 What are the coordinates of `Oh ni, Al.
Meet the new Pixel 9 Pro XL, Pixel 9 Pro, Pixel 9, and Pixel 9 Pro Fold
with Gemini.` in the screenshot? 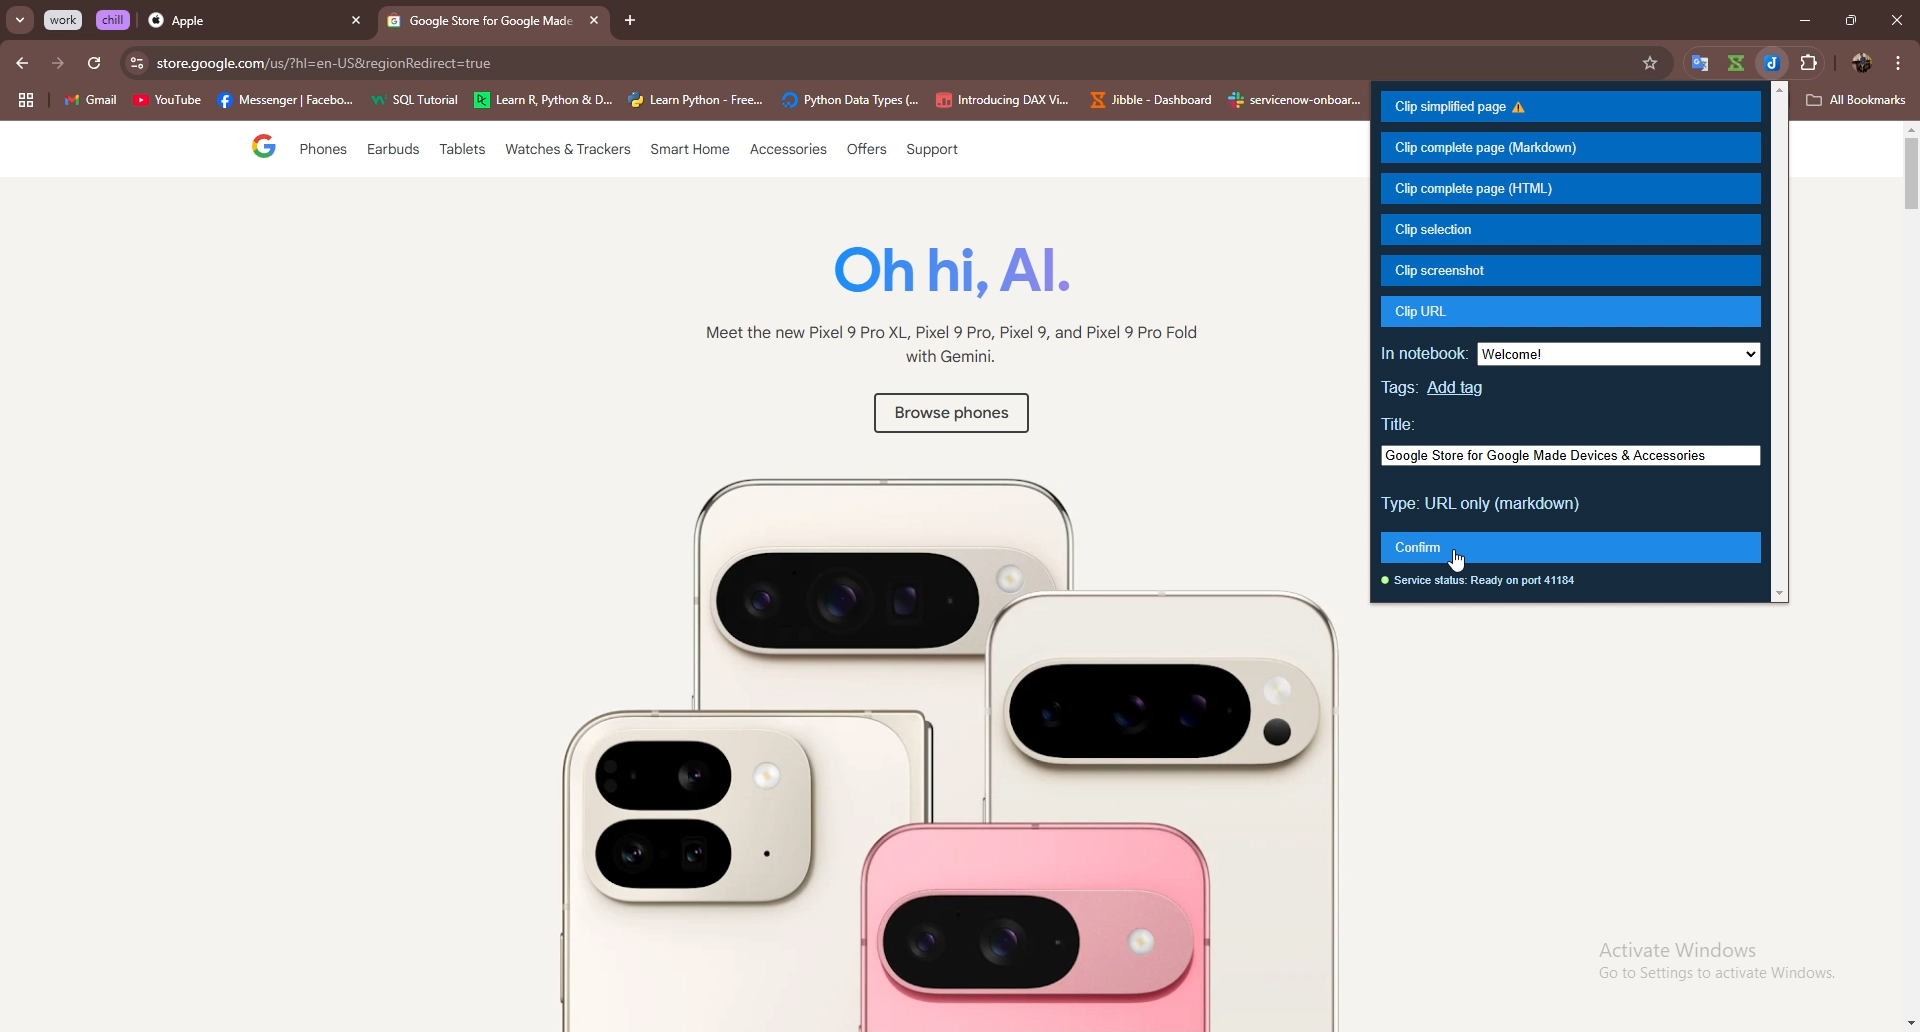 It's located at (940, 310).